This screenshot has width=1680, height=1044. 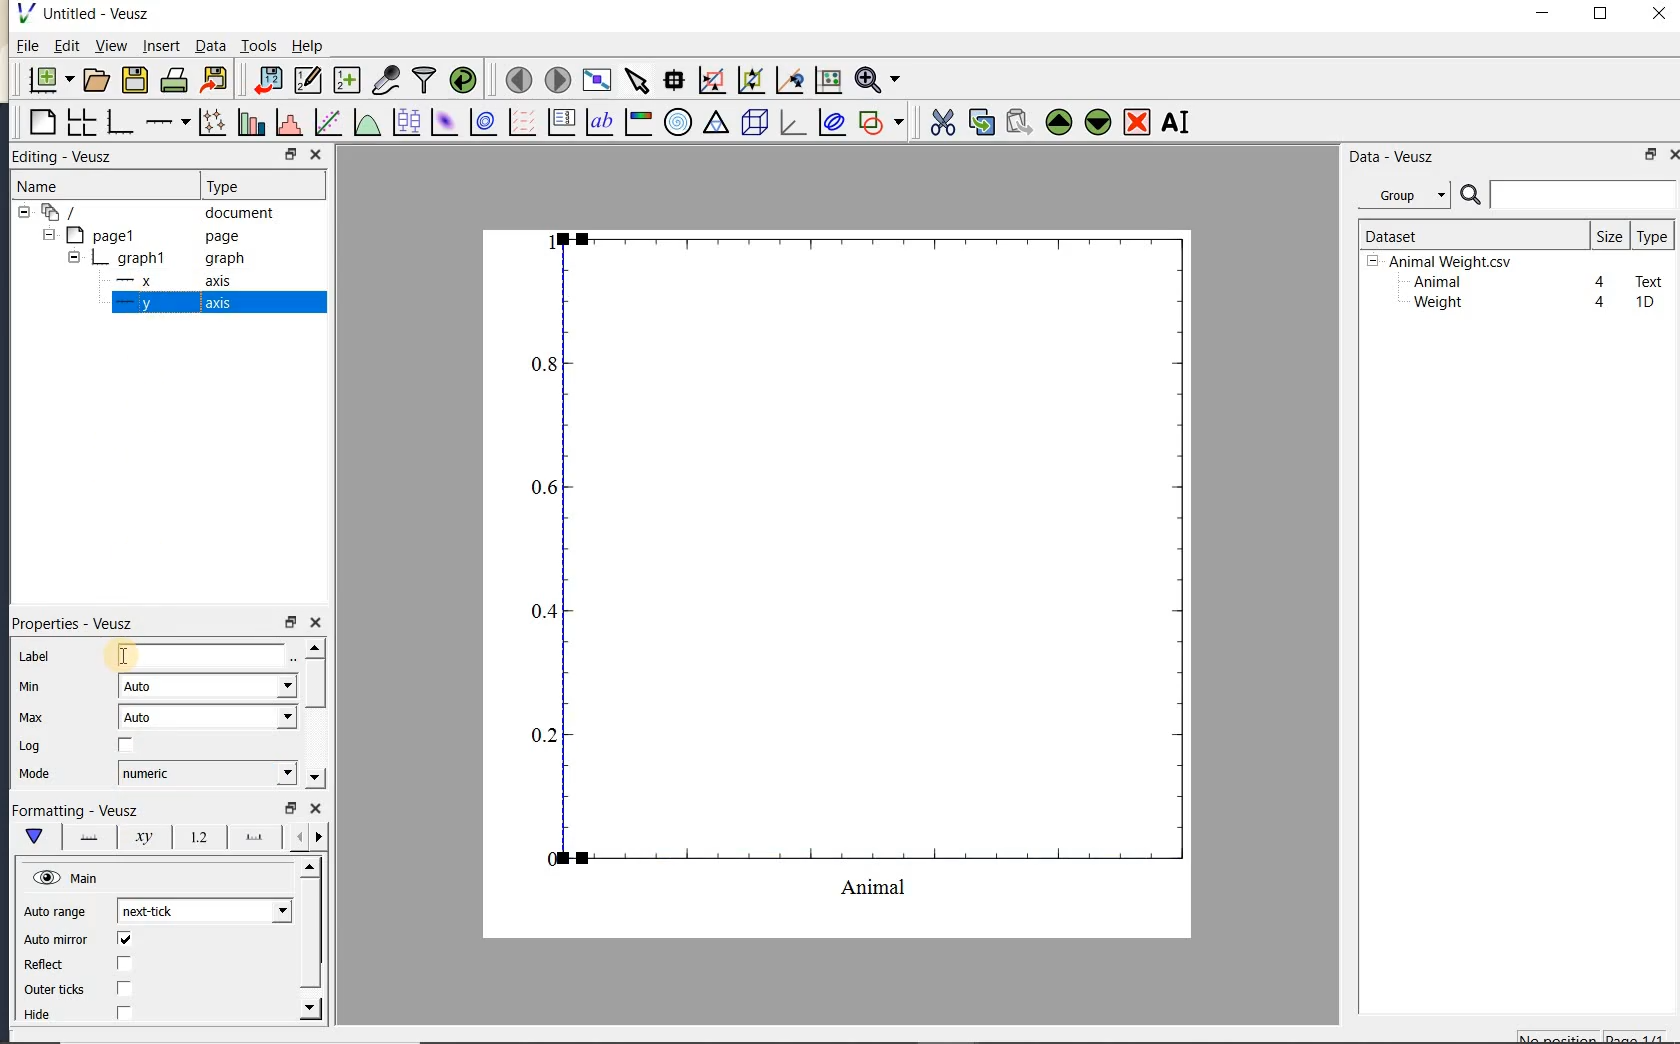 I want to click on page1, so click(x=143, y=237).